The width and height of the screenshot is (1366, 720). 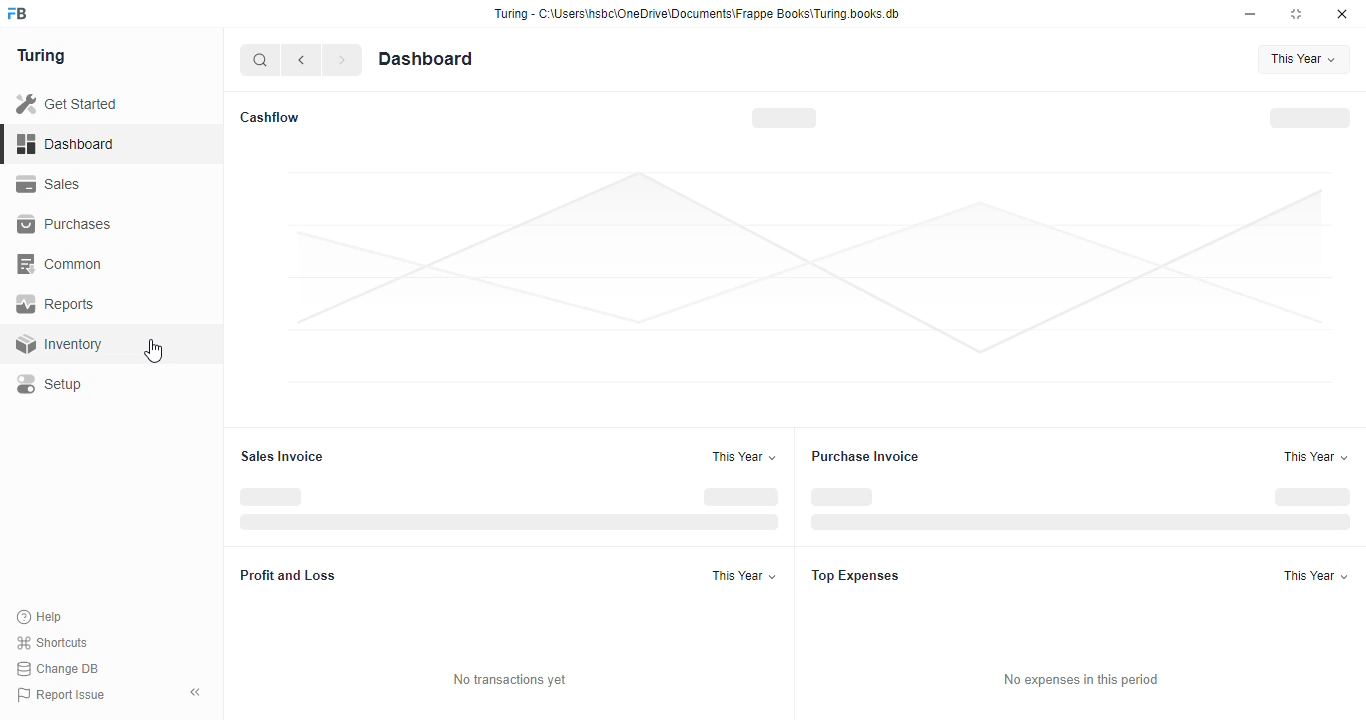 What do you see at coordinates (59, 344) in the screenshot?
I see `inventory` at bounding box center [59, 344].